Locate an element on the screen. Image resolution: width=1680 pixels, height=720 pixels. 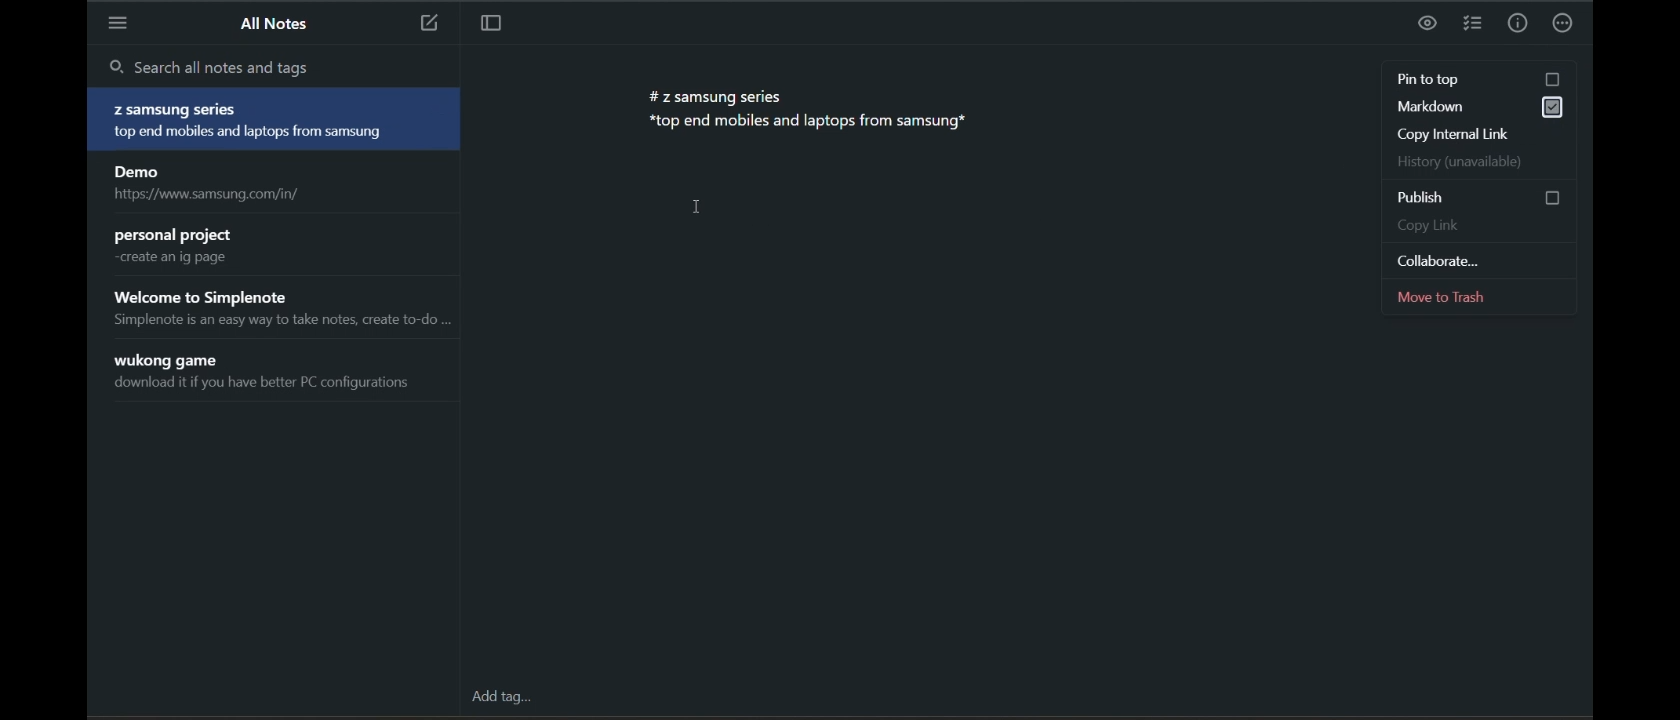
search all notes and tags is located at coordinates (282, 68).